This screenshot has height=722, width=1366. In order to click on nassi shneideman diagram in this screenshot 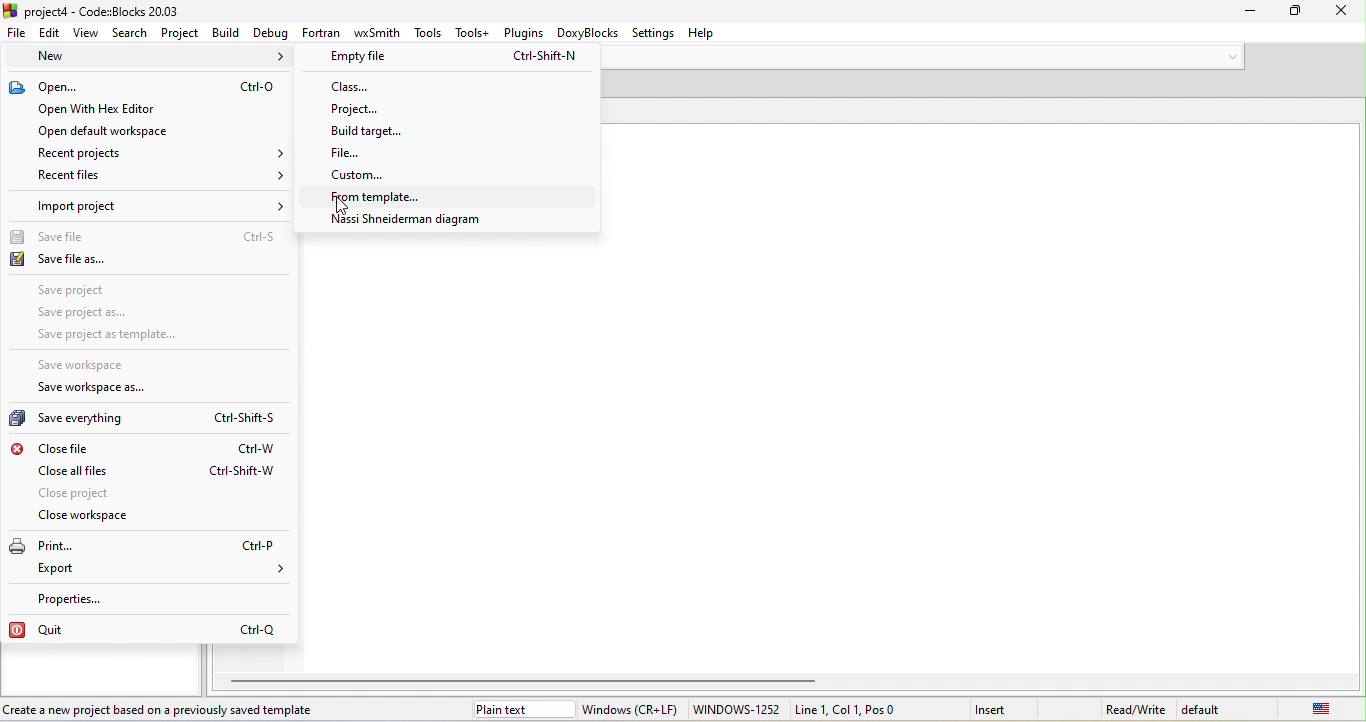, I will do `click(405, 219)`.